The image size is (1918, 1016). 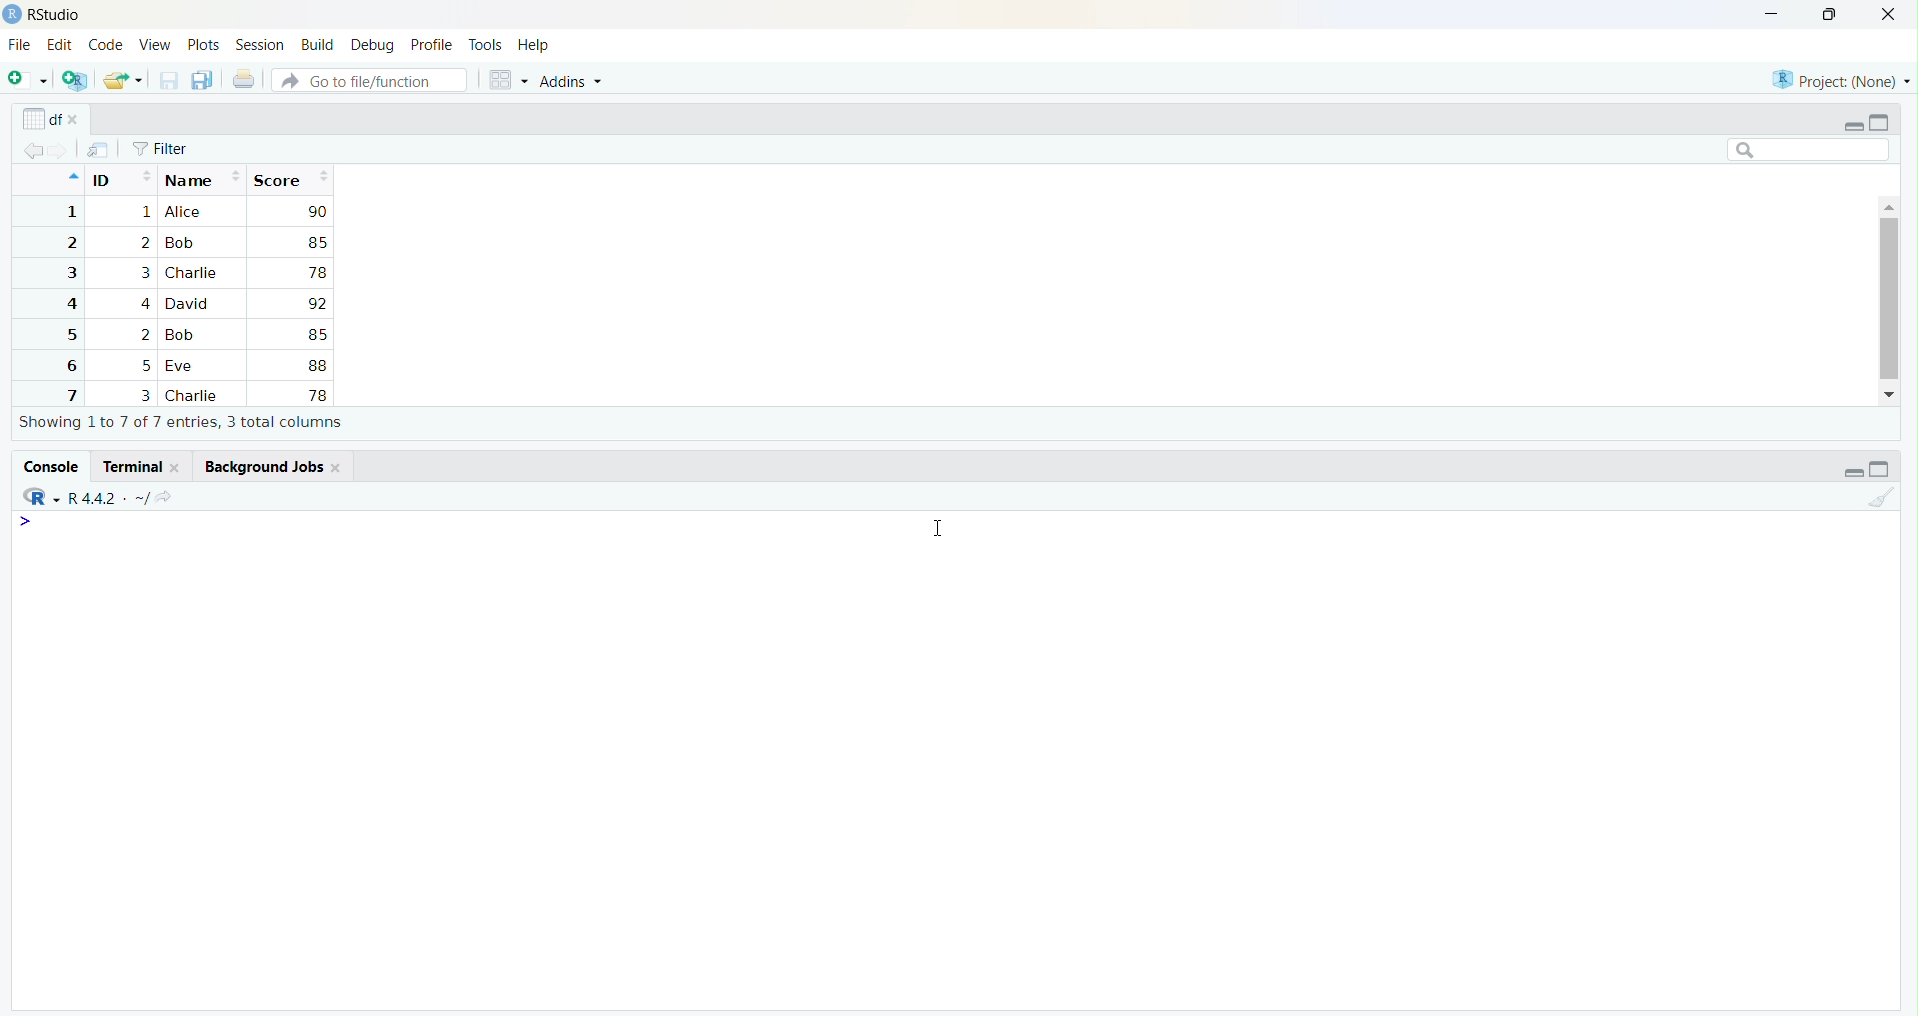 I want to click on 3, so click(x=144, y=395).